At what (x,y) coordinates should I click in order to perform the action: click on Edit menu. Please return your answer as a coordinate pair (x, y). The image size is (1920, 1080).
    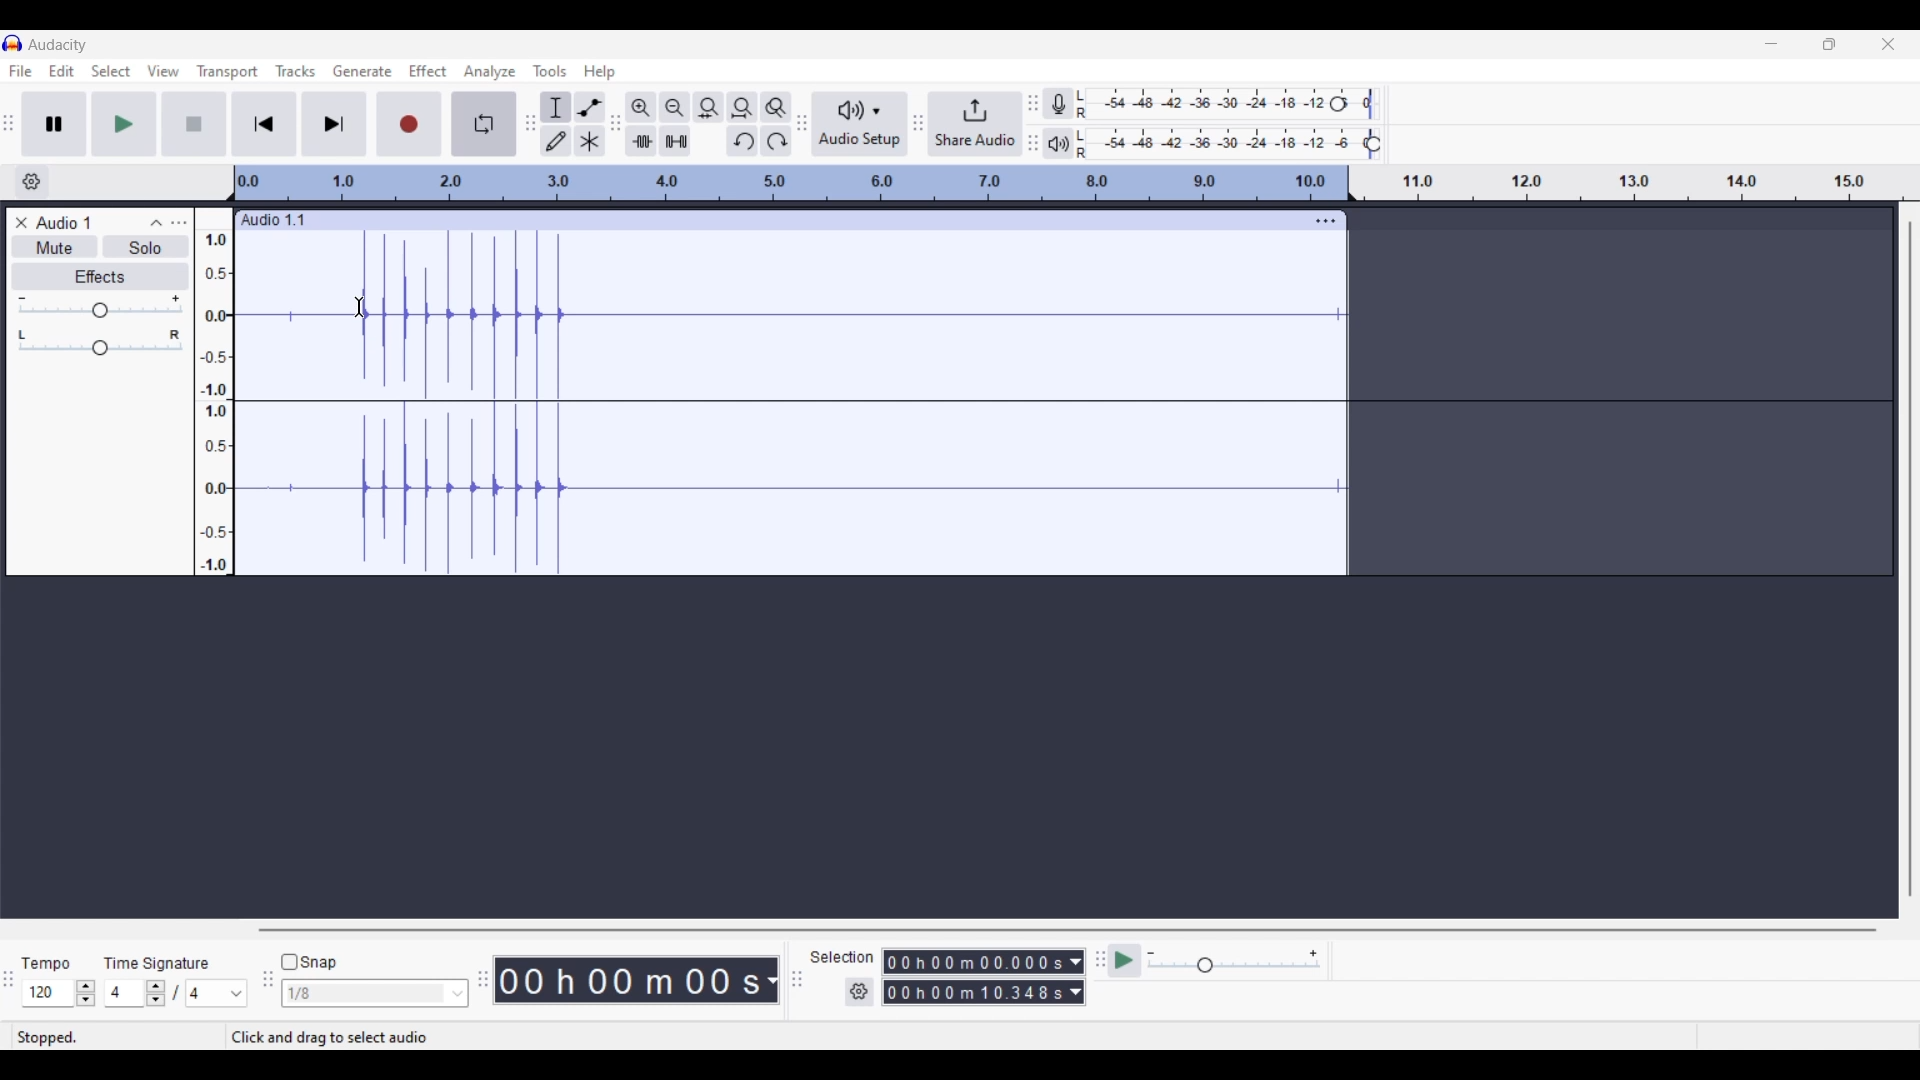
    Looking at the image, I should click on (62, 70).